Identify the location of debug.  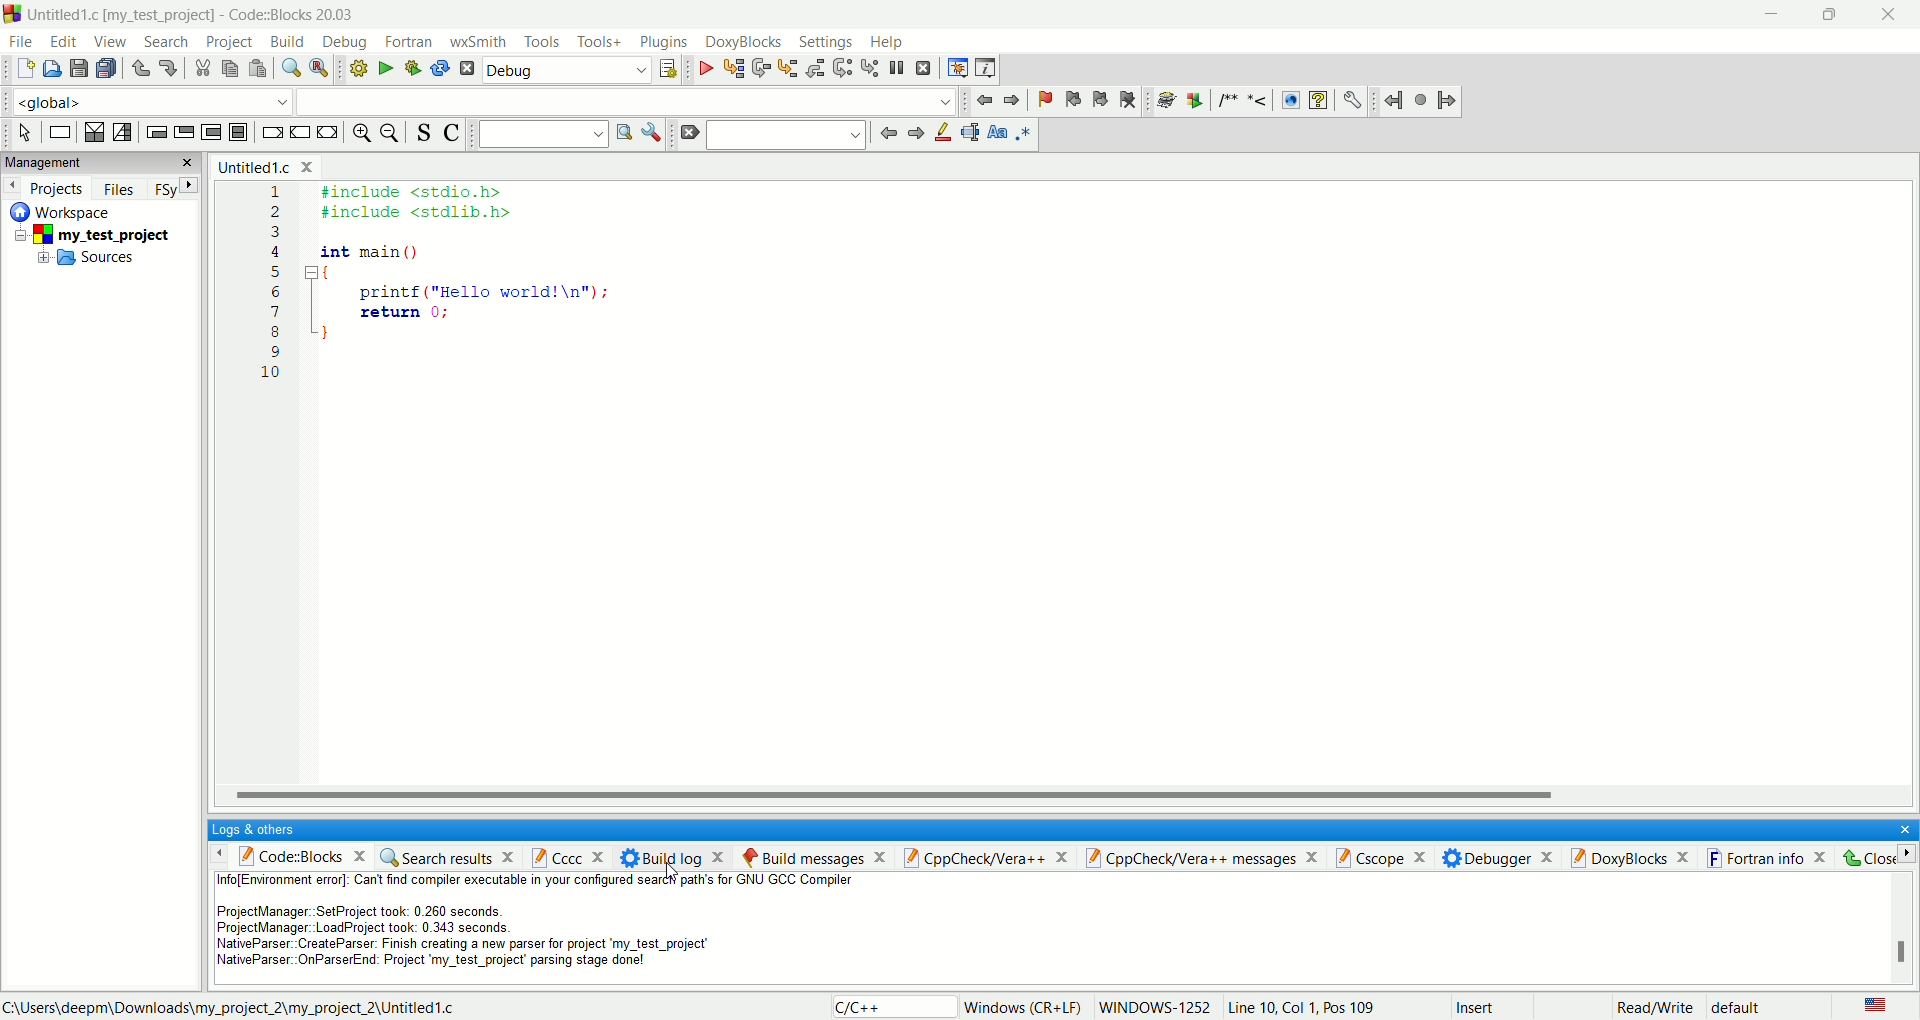
(344, 42).